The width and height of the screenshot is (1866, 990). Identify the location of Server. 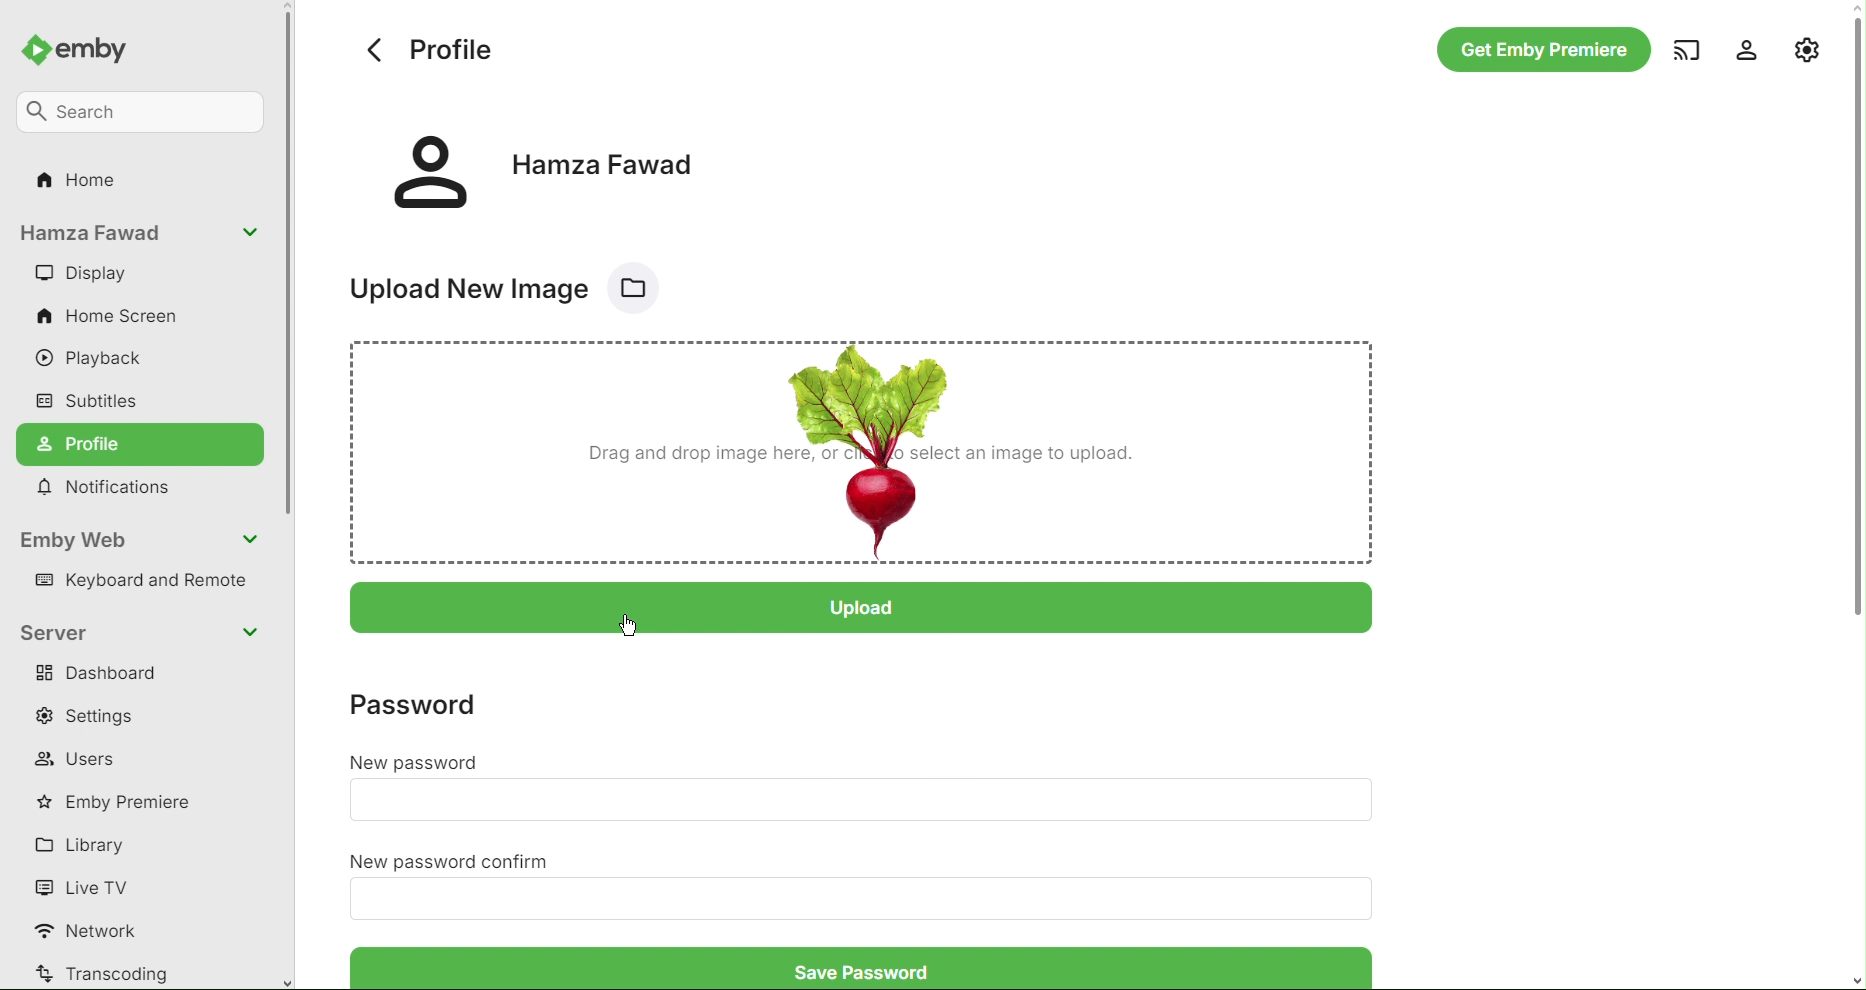
(142, 631).